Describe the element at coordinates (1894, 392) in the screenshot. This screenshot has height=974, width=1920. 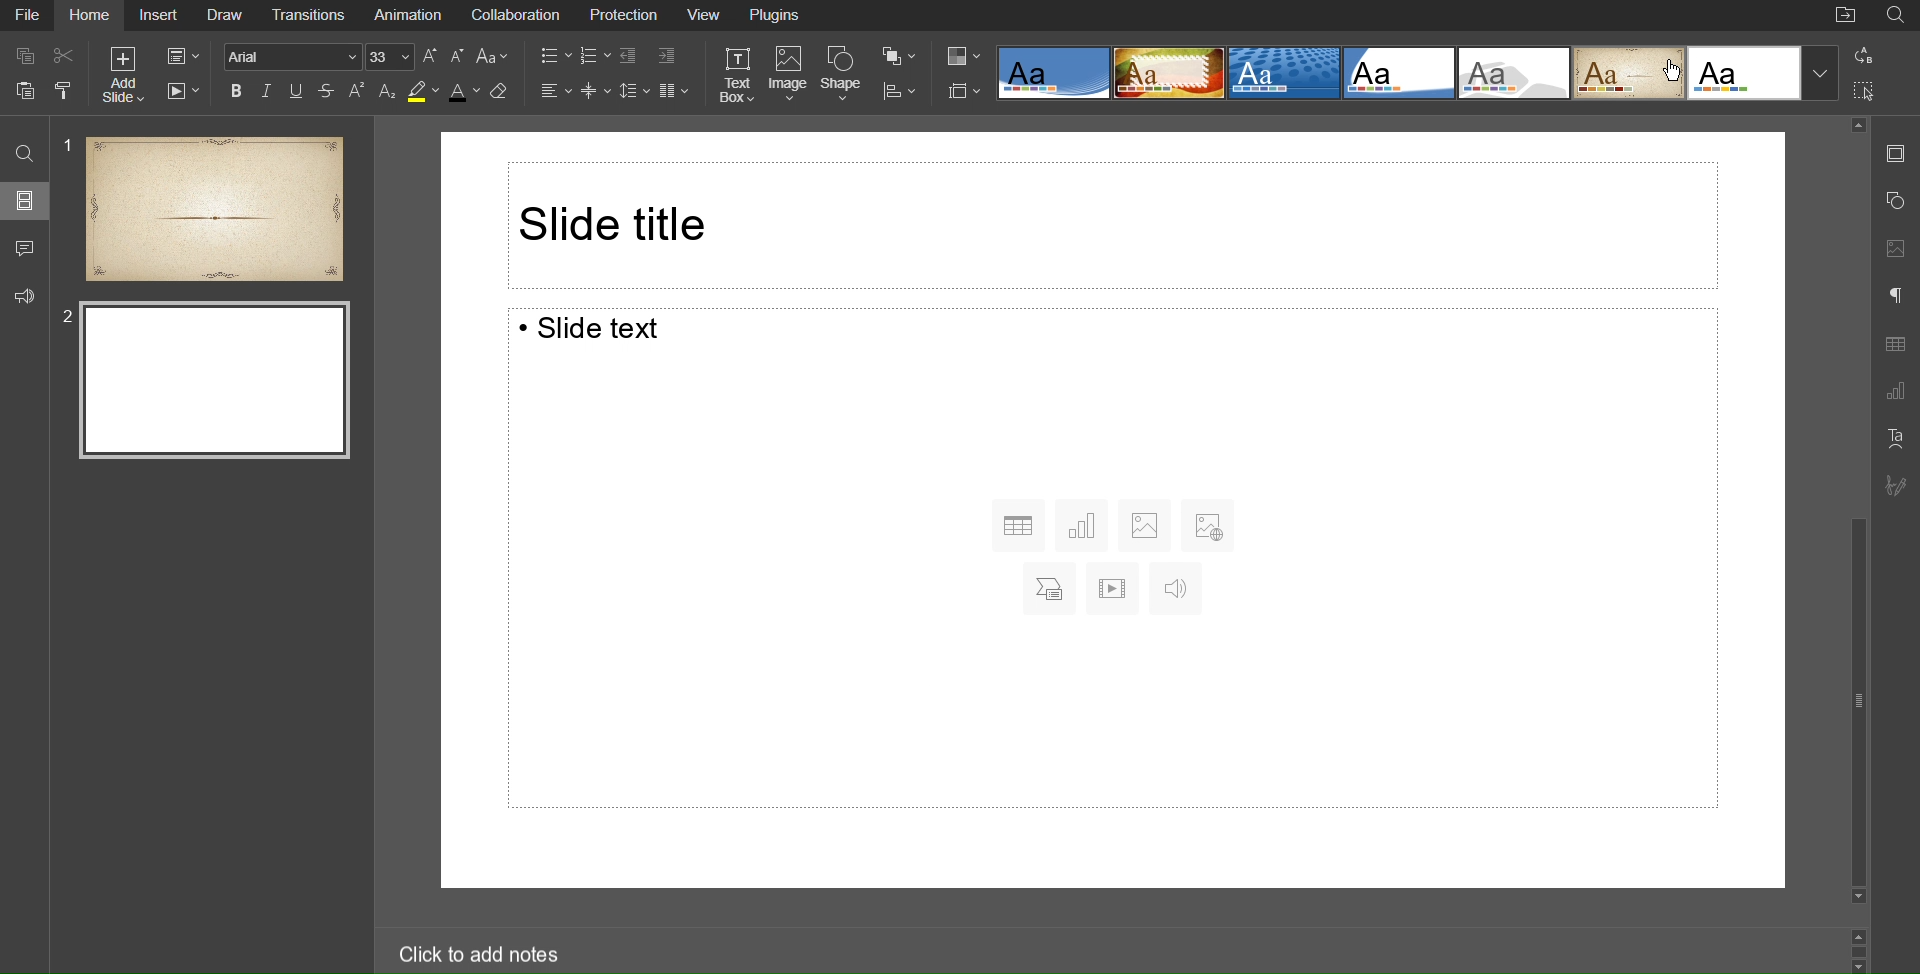
I see `Graph` at that location.